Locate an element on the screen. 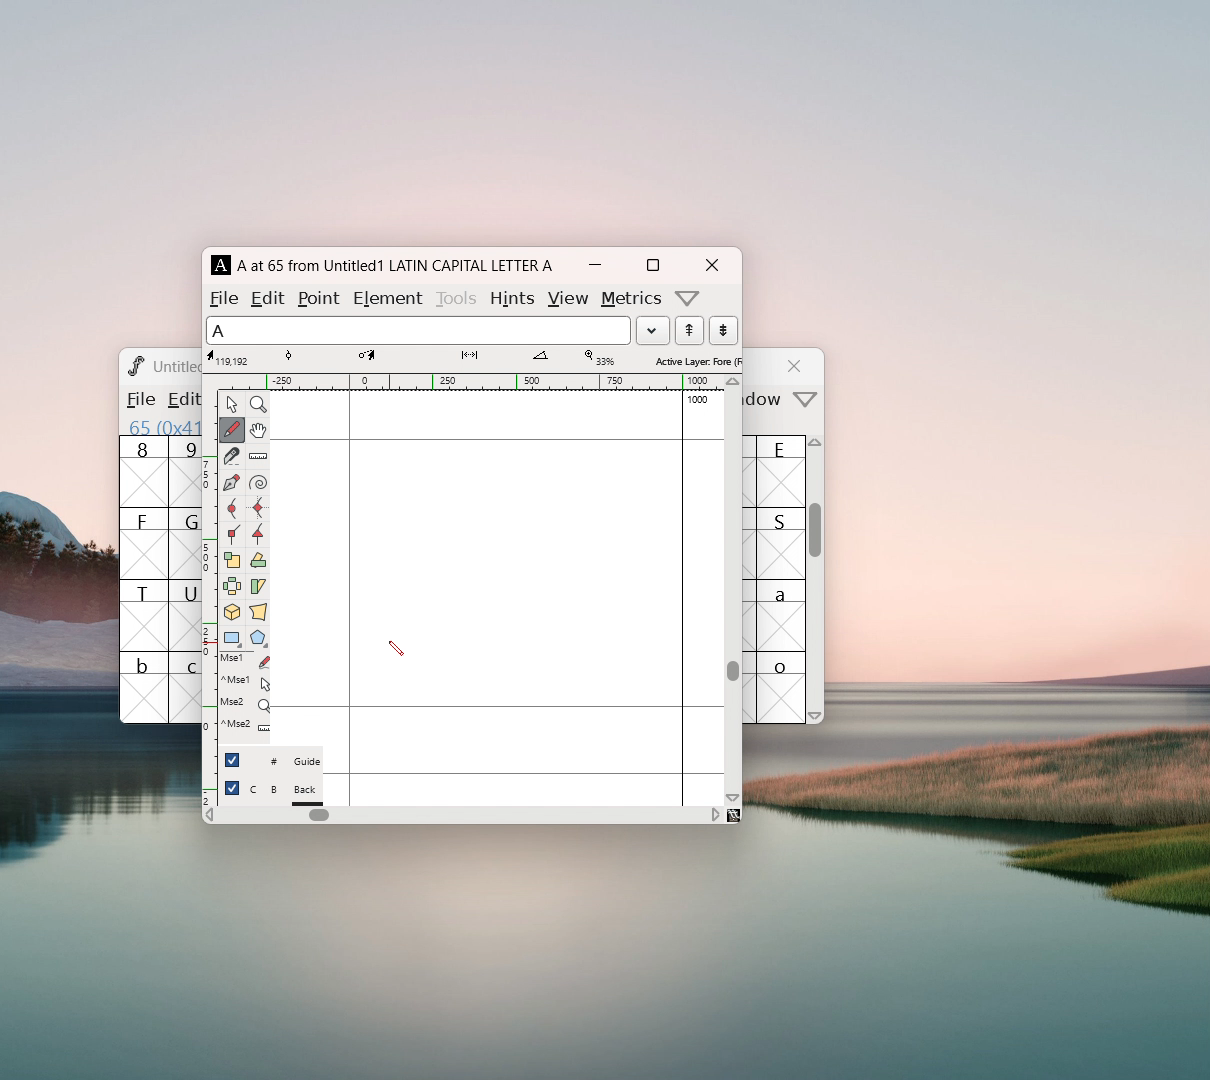 The height and width of the screenshot is (1080, 1210). add a curve point always horizontal or vertical is located at coordinates (258, 508).